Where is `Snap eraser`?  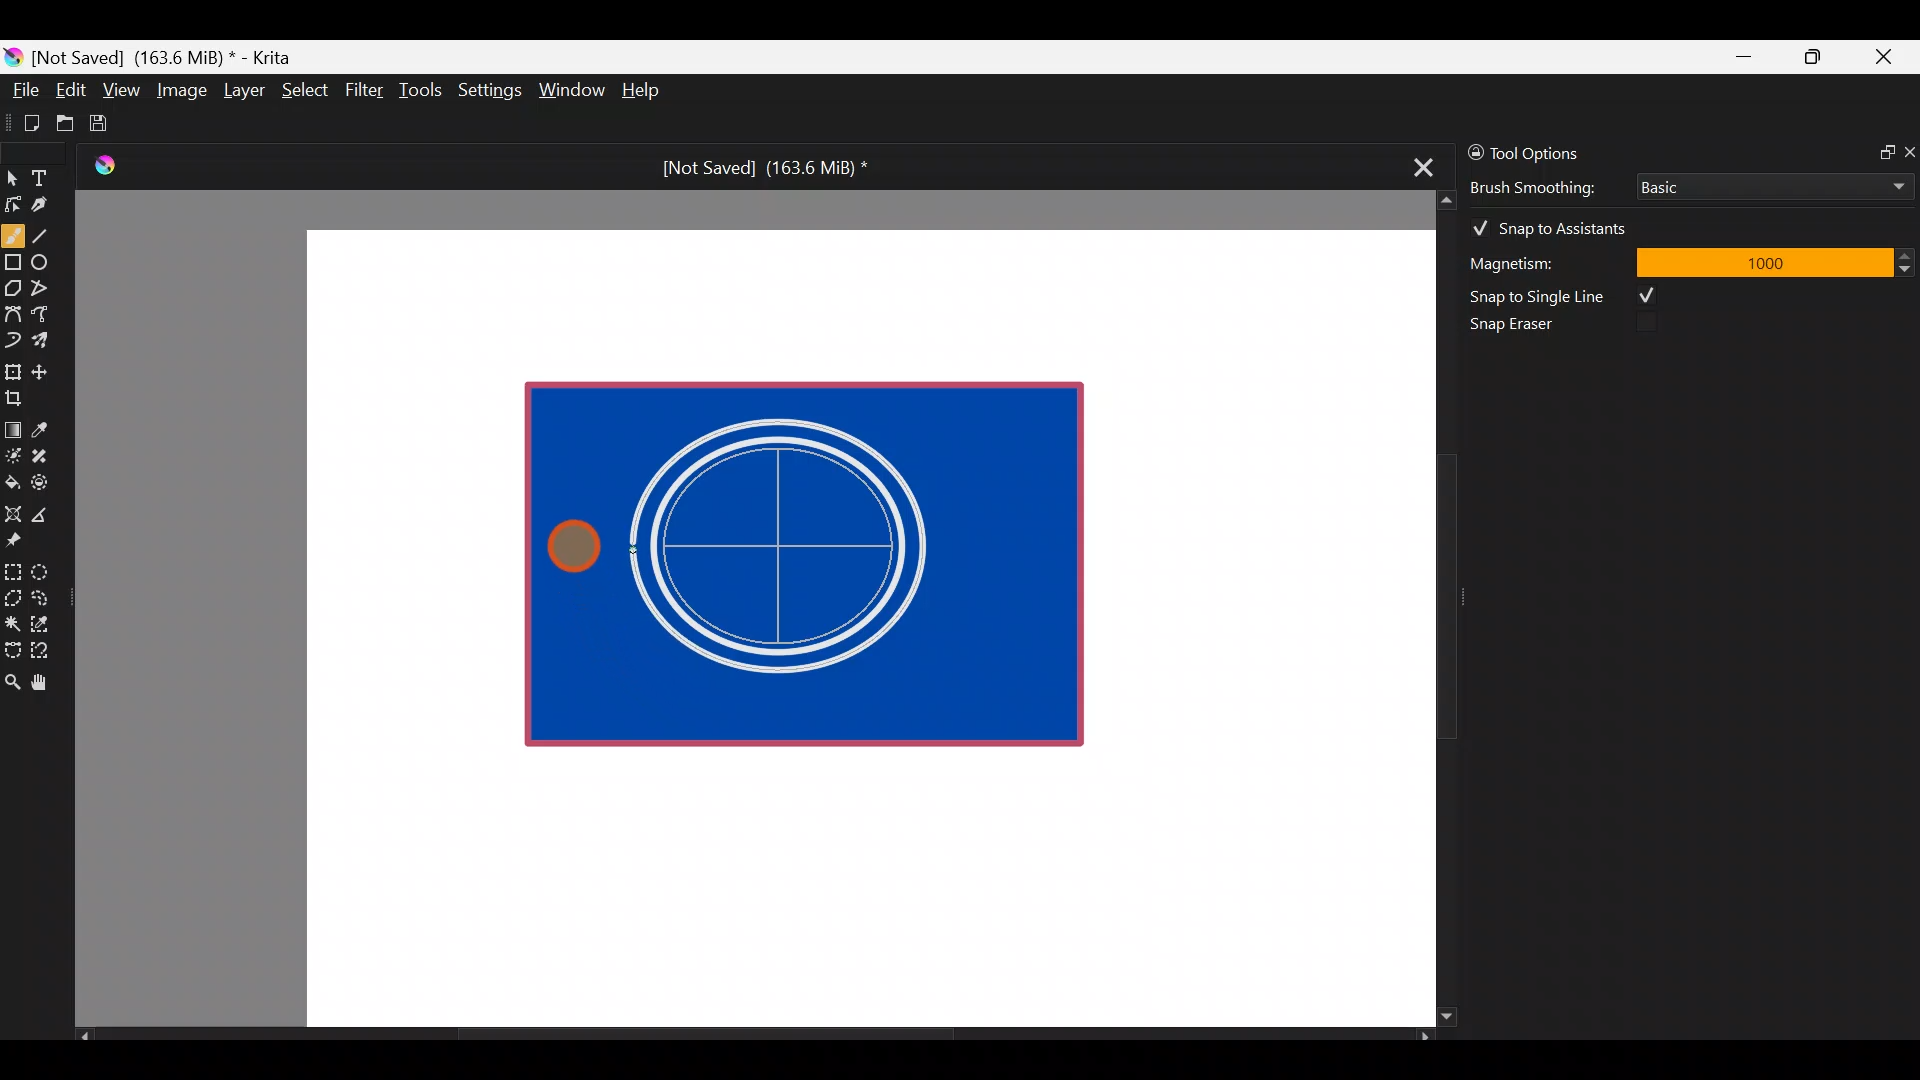 Snap eraser is located at coordinates (1525, 328).